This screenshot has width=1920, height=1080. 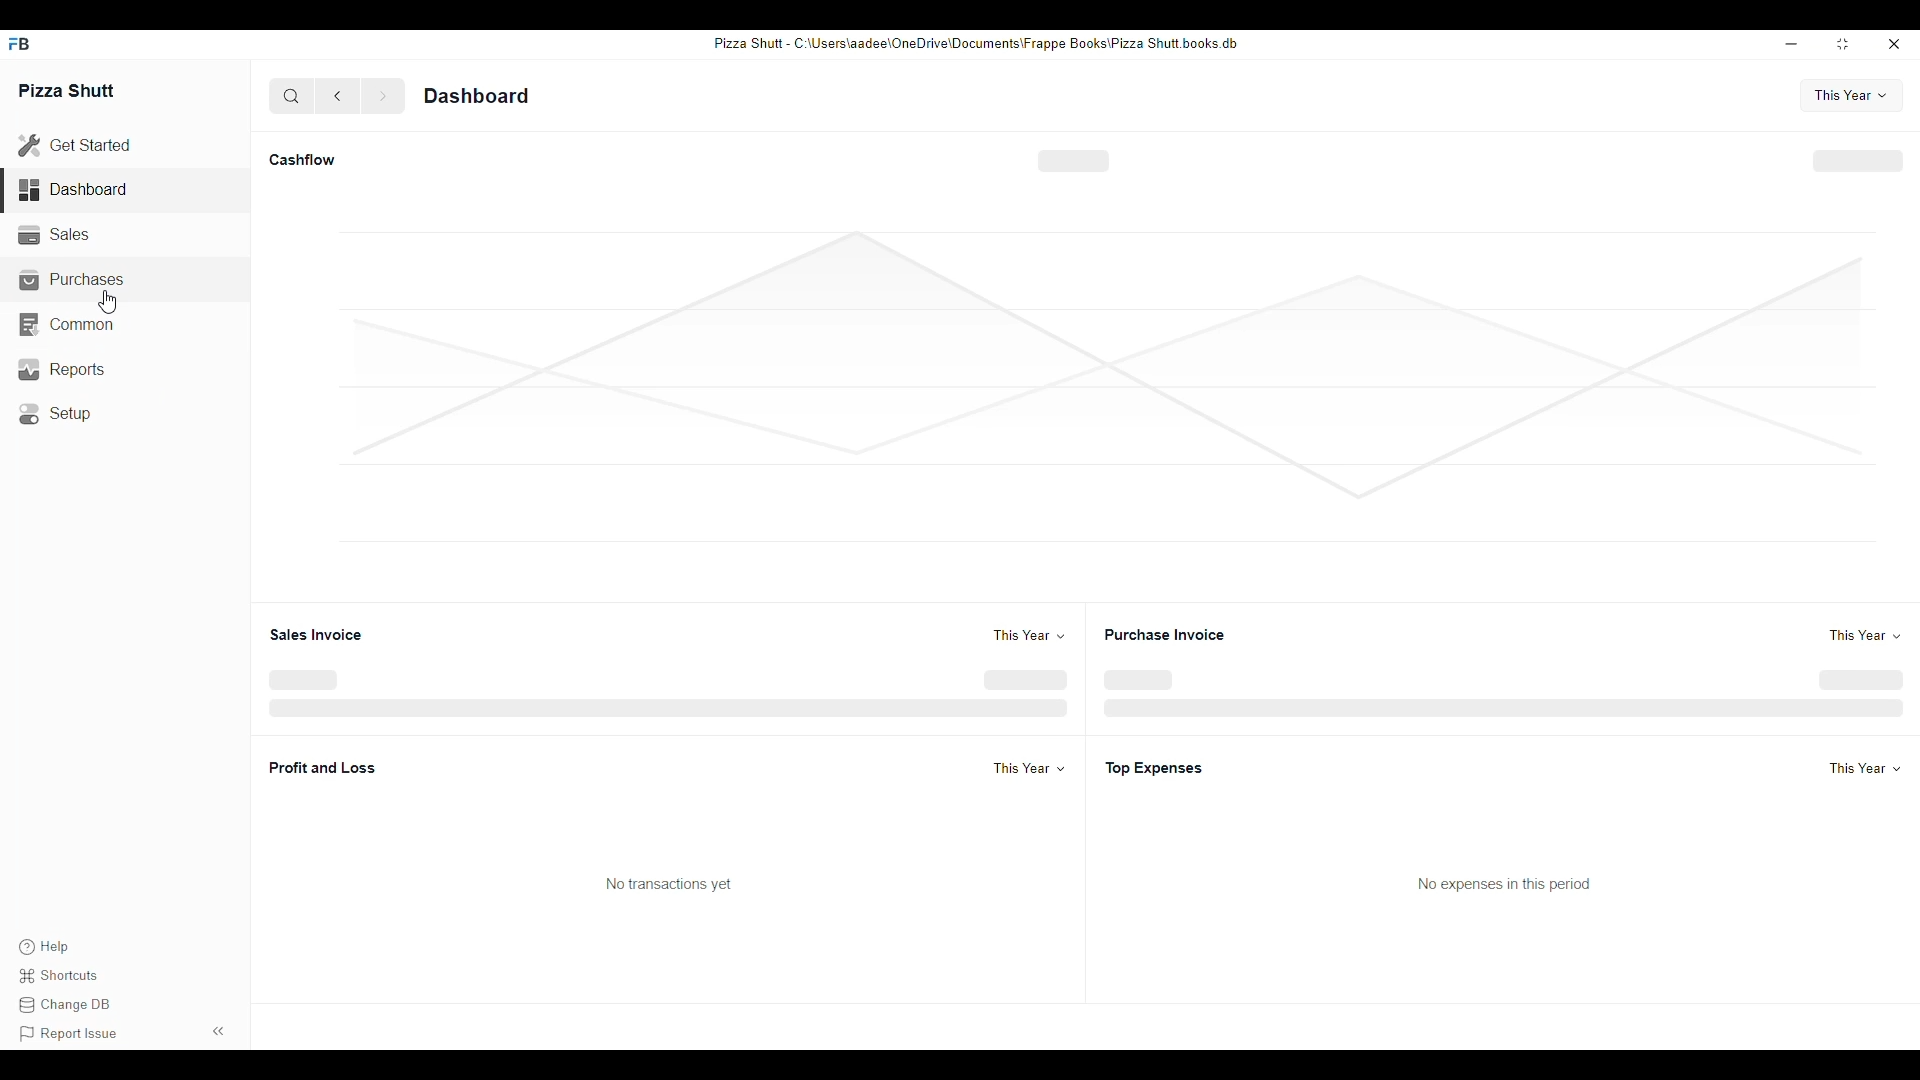 What do you see at coordinates (75, 279) in the screenshot?
I see `Purchases` at bounding box center [75, 279].